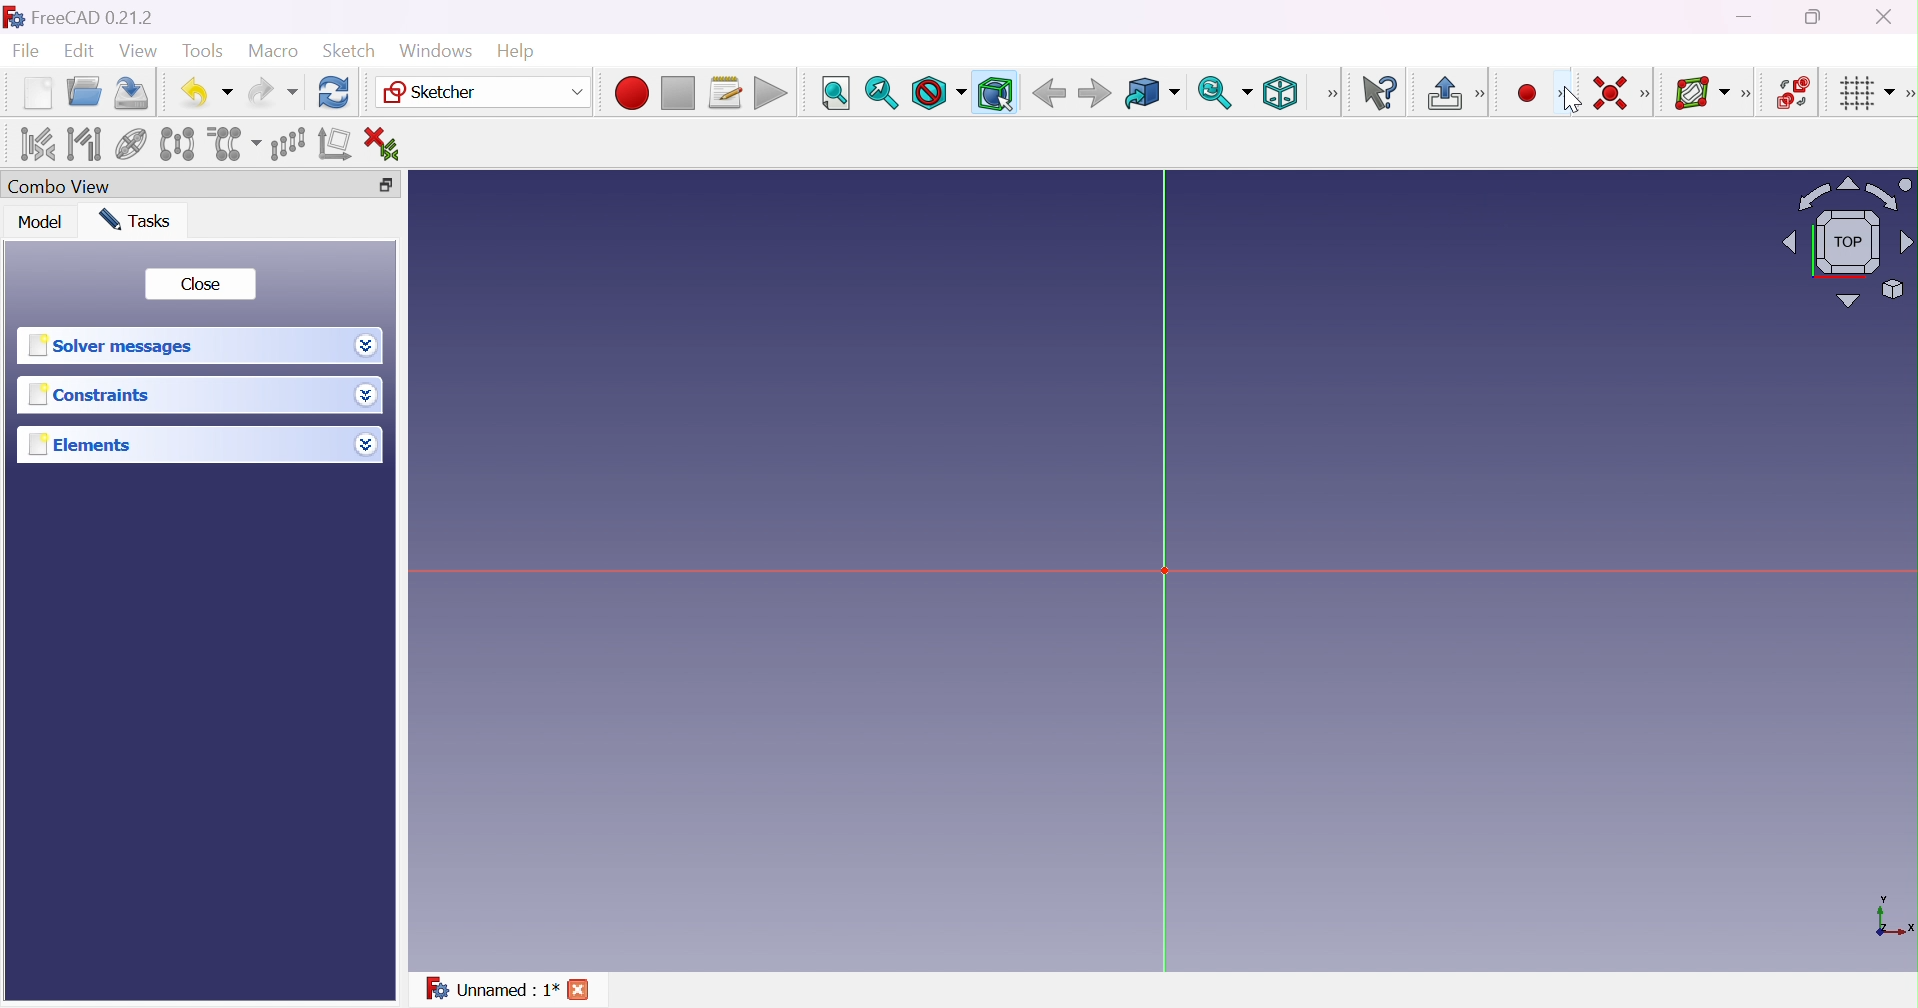 This screenshot has width=1918, height=1008. I want to click on Macro, so click(272, 51).